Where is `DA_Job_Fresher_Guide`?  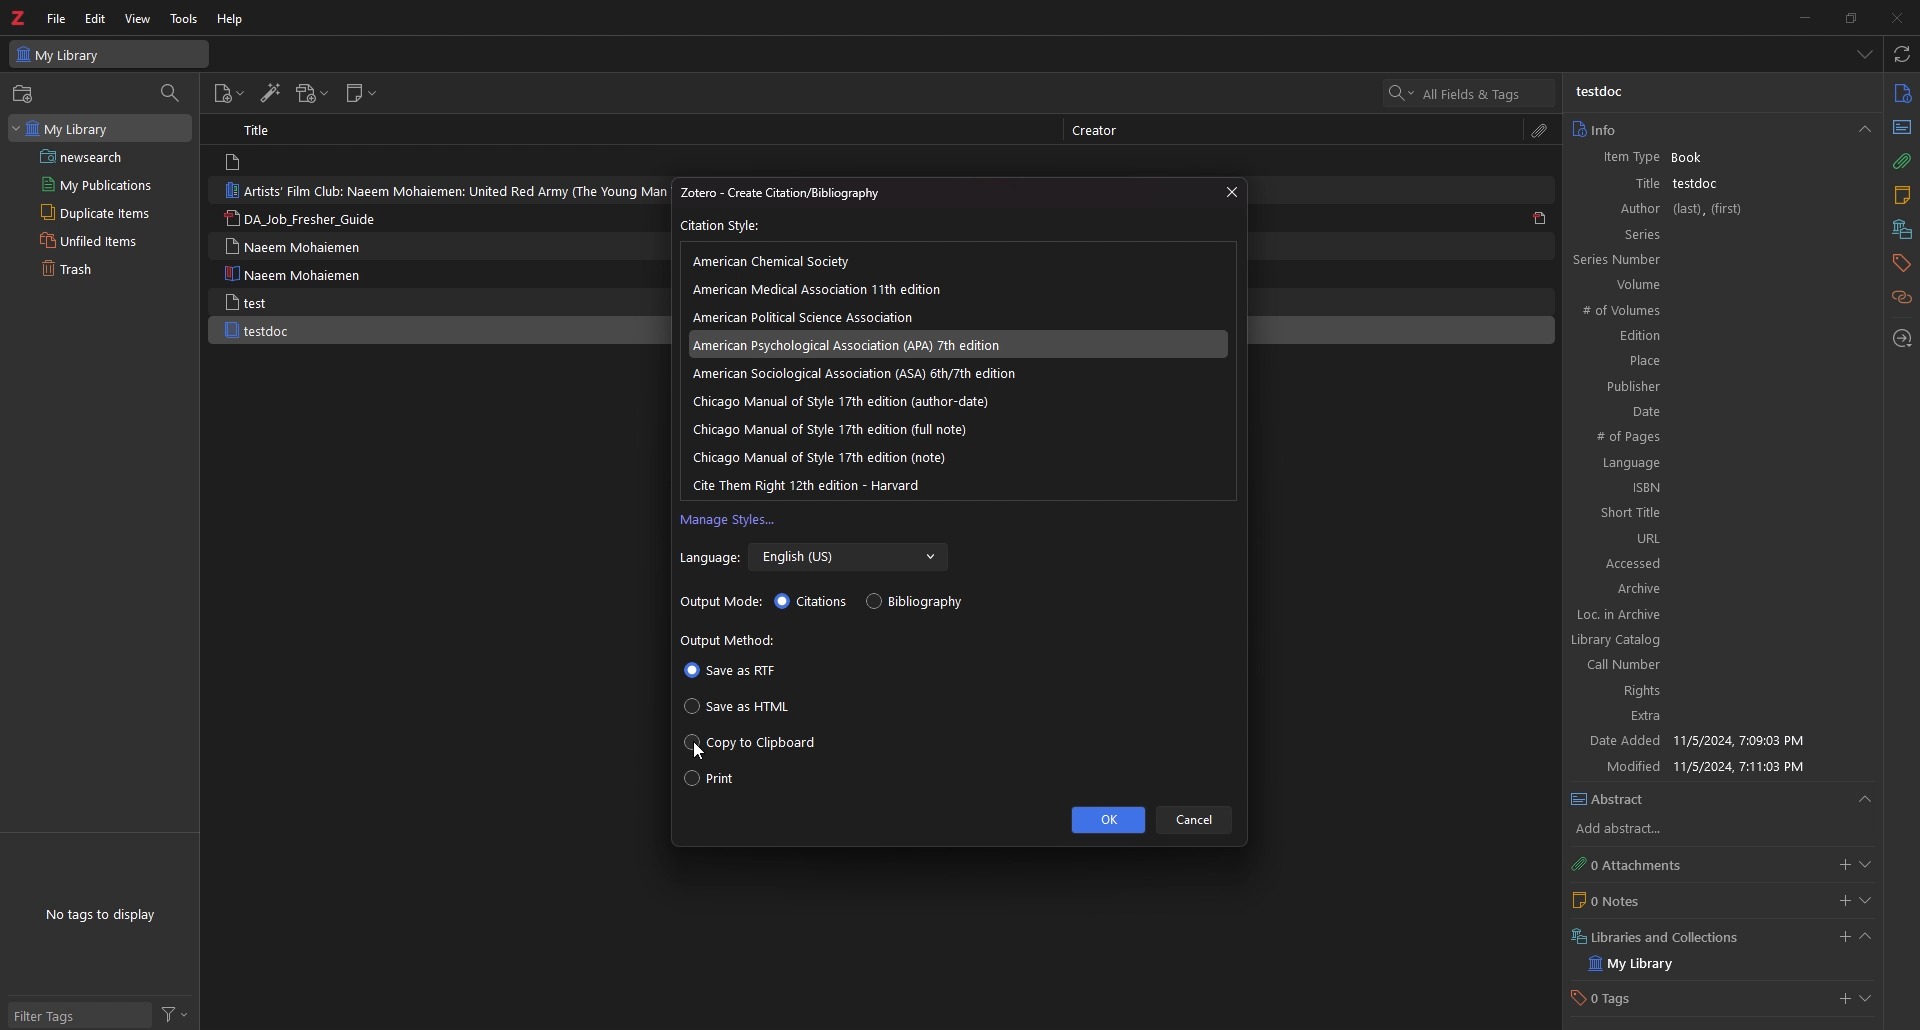 DA_Job_Fresher_Guide is located at coordinates (310, 220).